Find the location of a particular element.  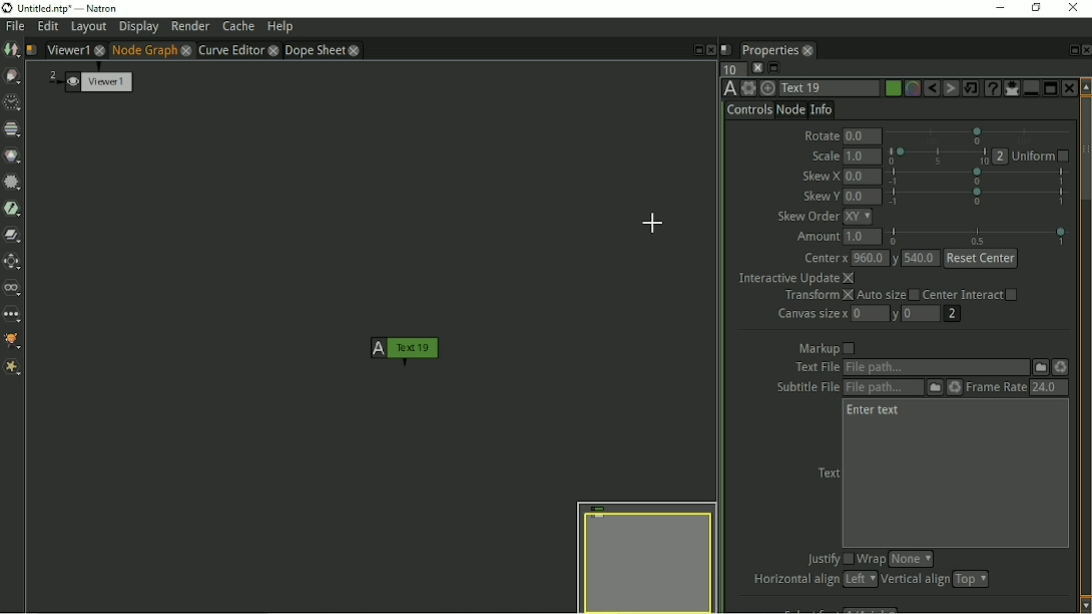

Reload the file is located at coordinates (1064, 368).